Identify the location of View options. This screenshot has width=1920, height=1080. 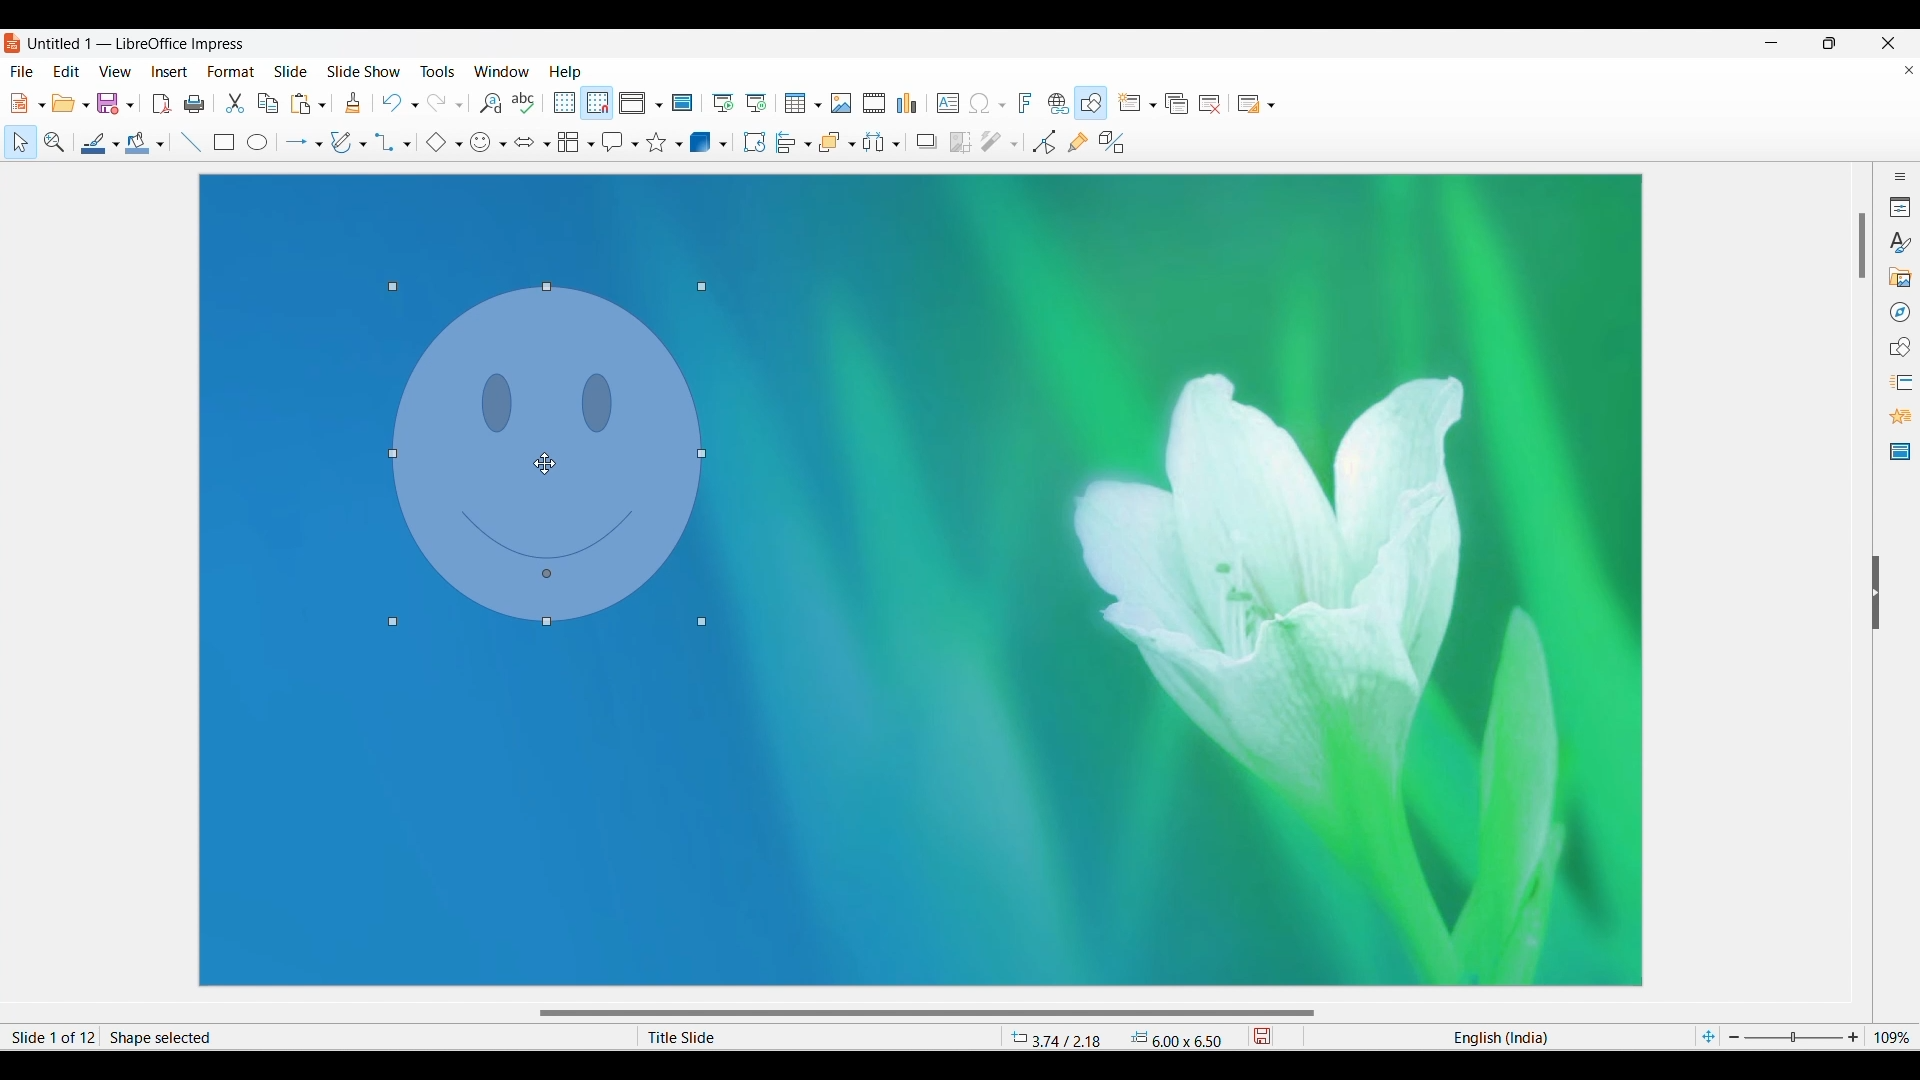
(658, 106).